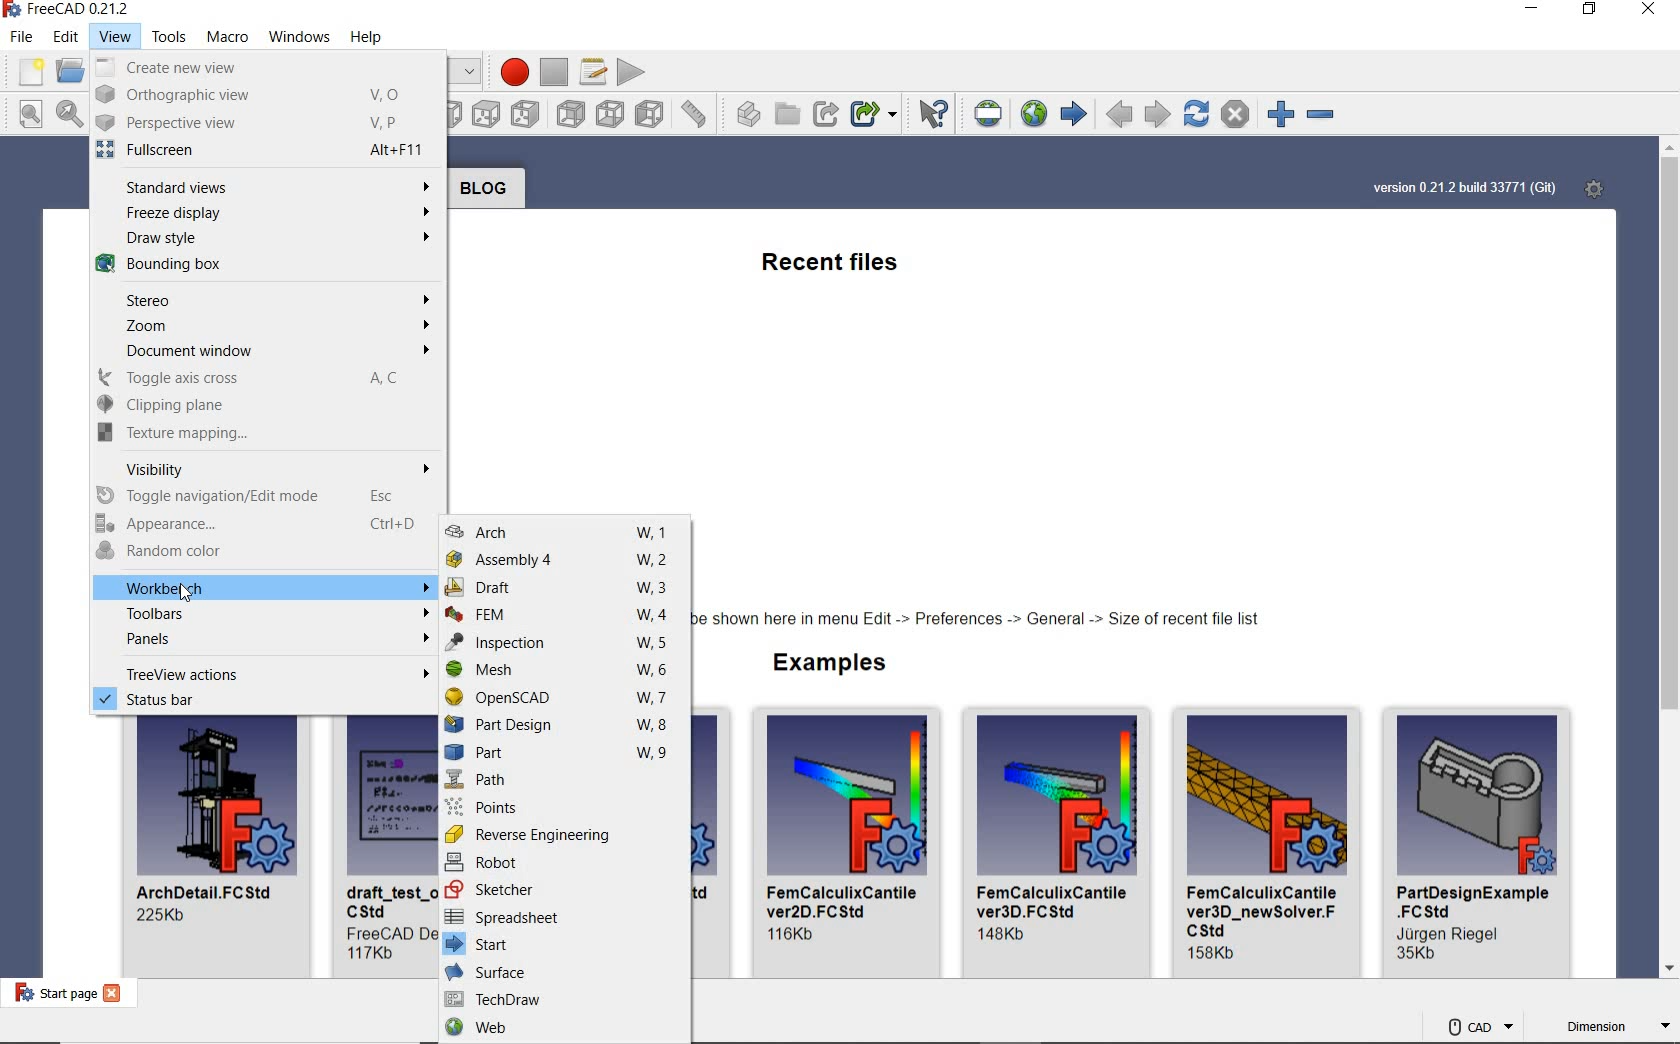 This screenshot has width=1680, height=1044. What do you see at coordinates (561, 645) in the screenshot?
I see `inspection` at bounding box center [561, 645].